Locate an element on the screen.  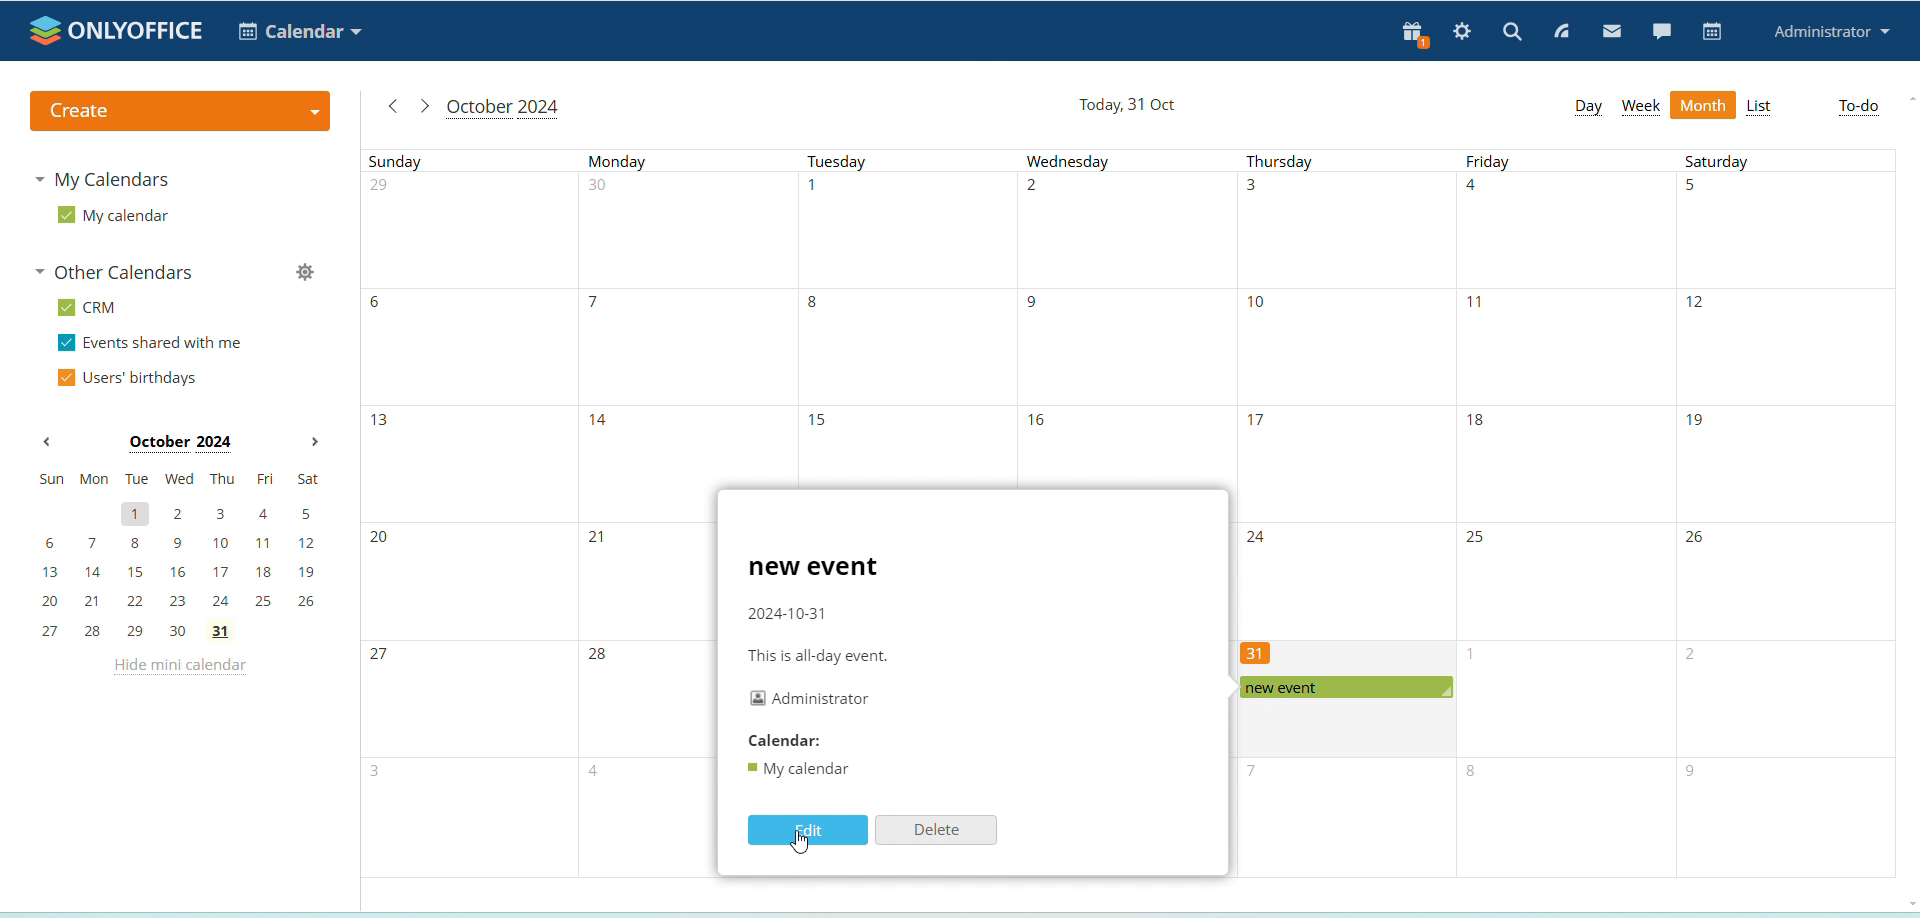
current month is located at coordinates (502, 109).